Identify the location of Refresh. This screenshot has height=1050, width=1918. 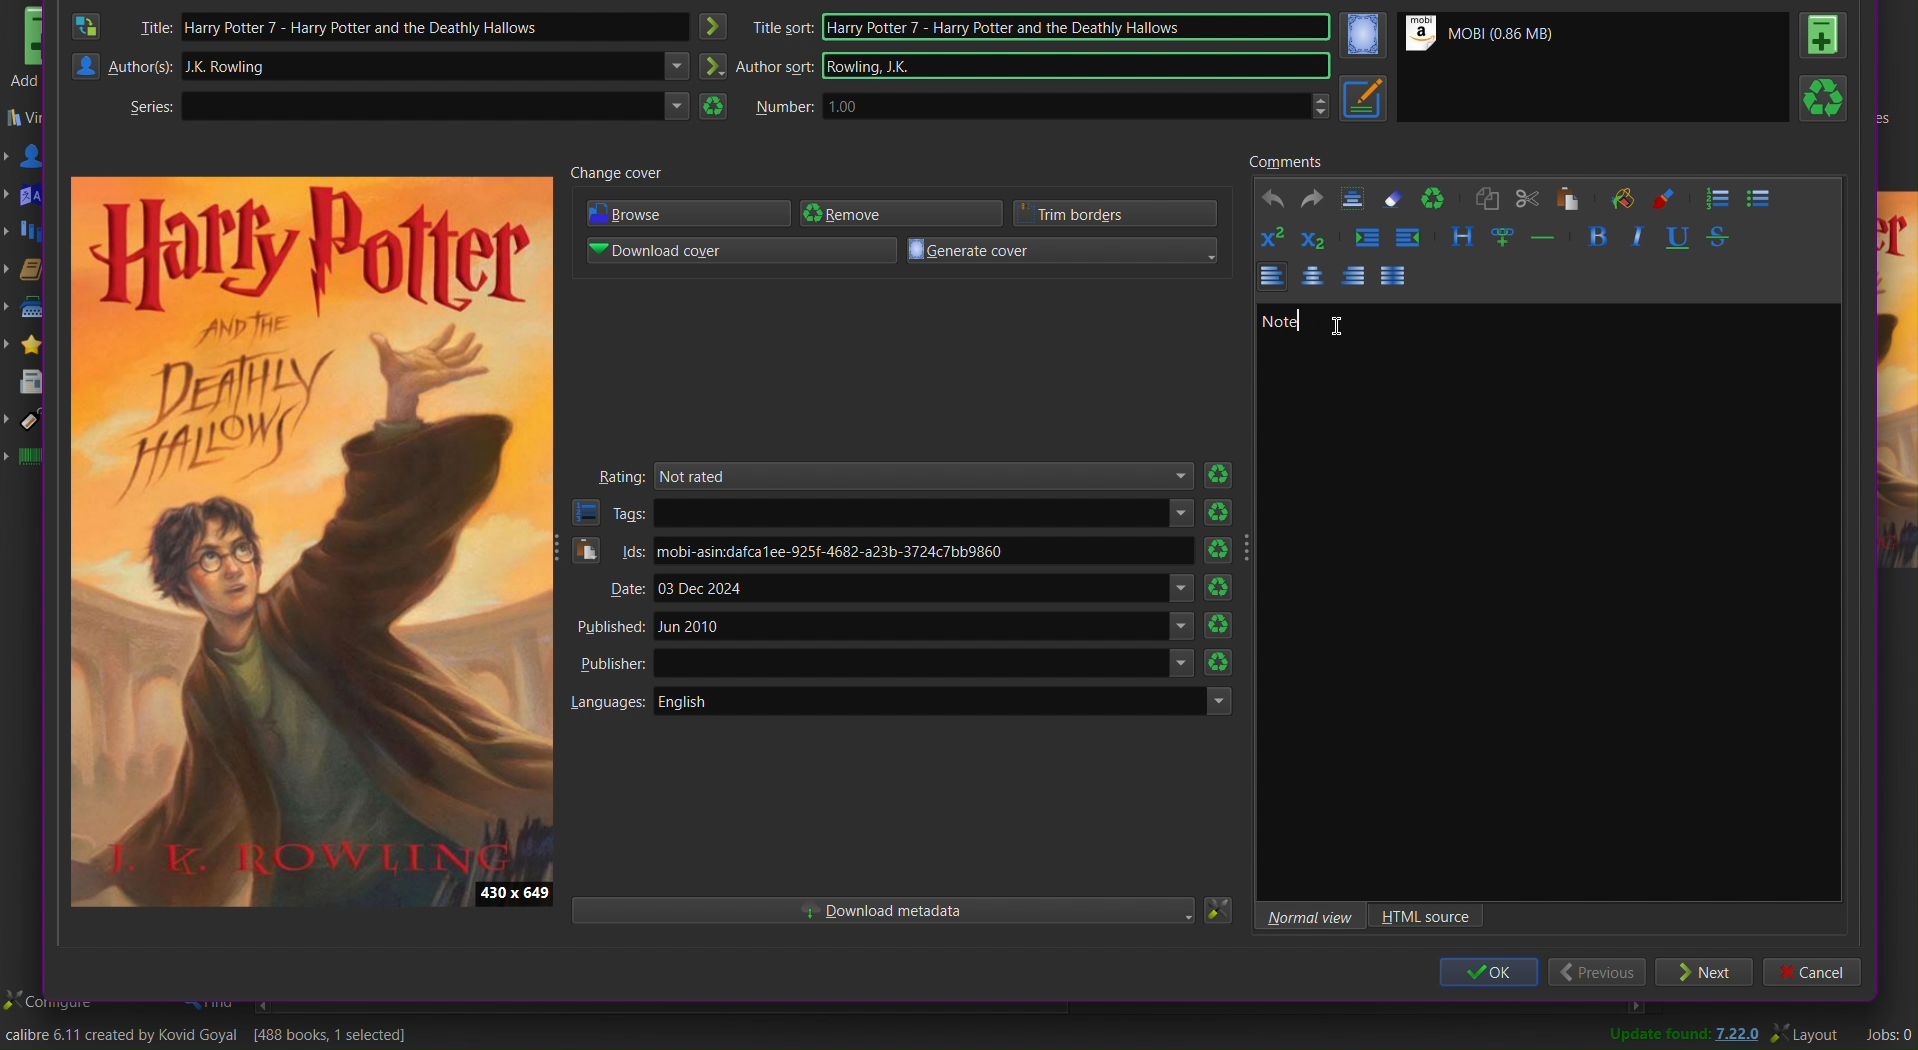
(1224, 476).